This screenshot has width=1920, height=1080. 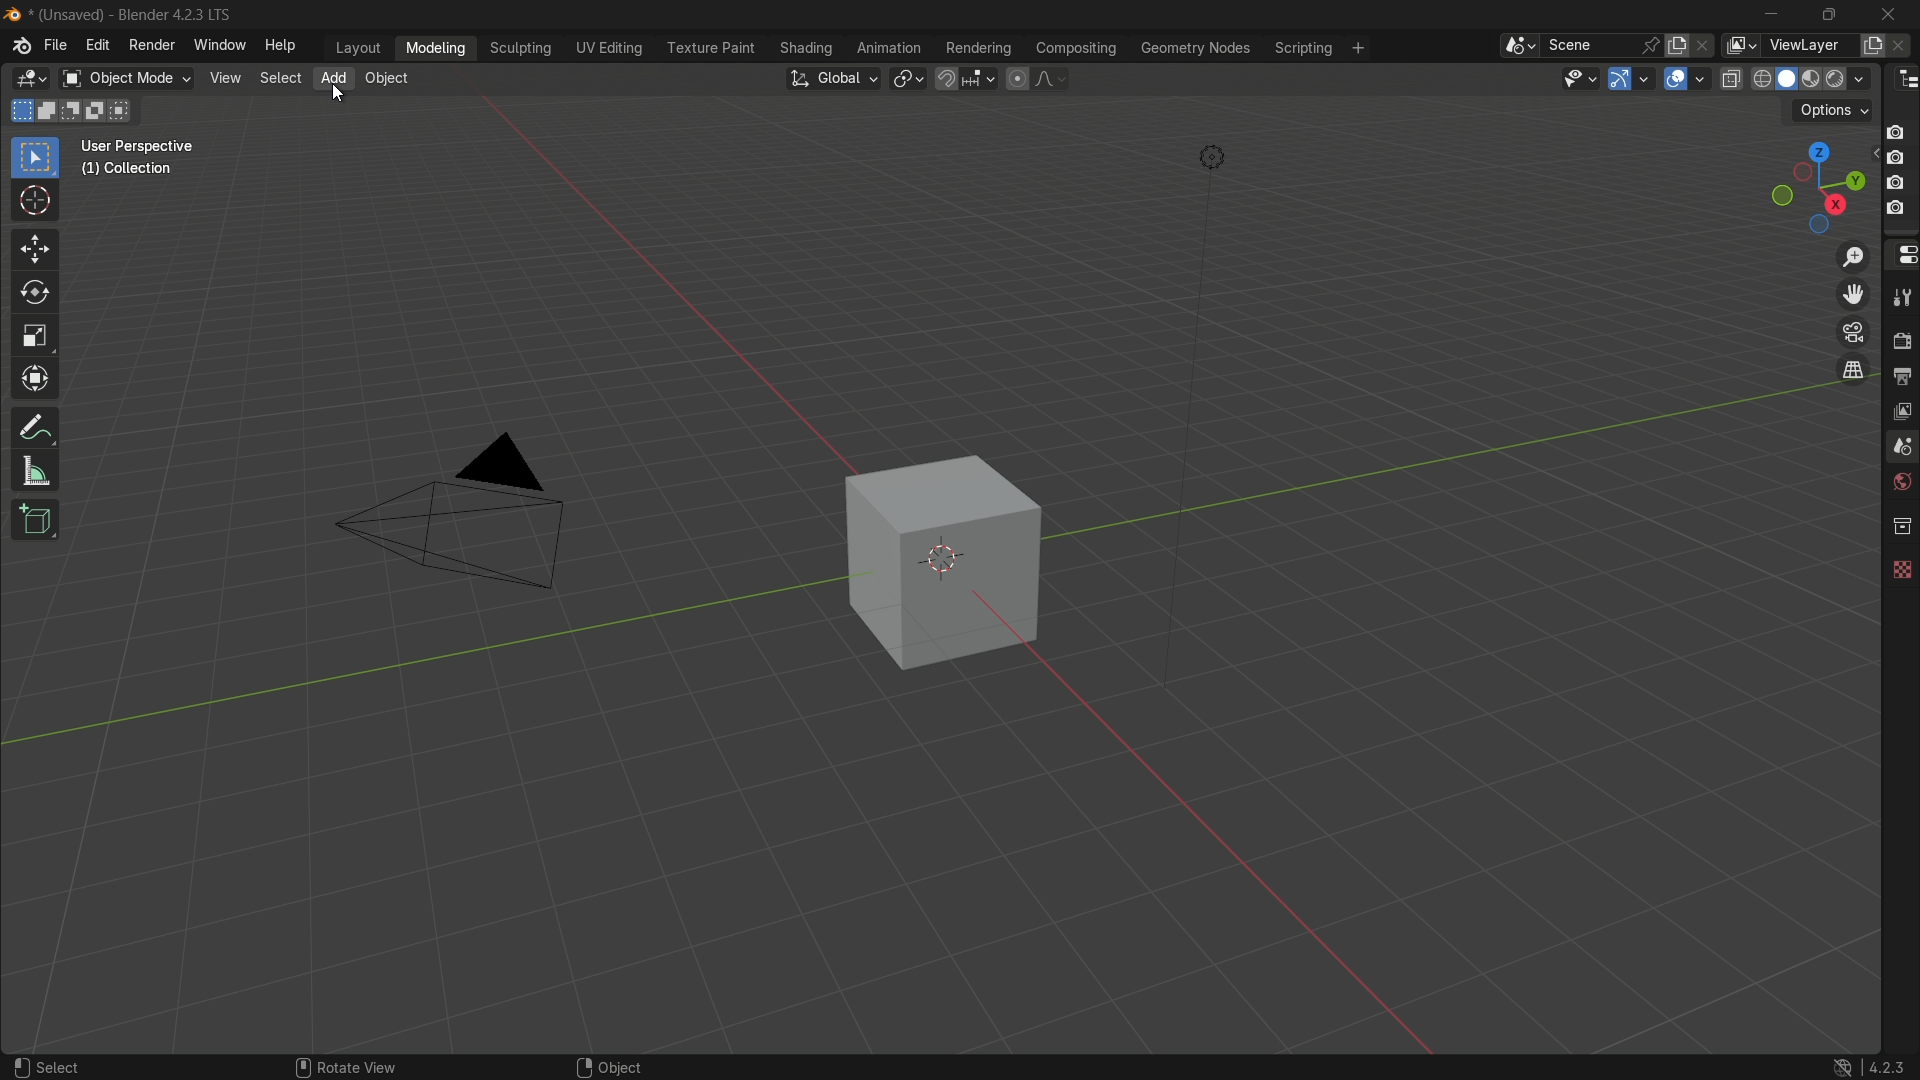 I want to click on modeling menu, so click(x=437, y=47).